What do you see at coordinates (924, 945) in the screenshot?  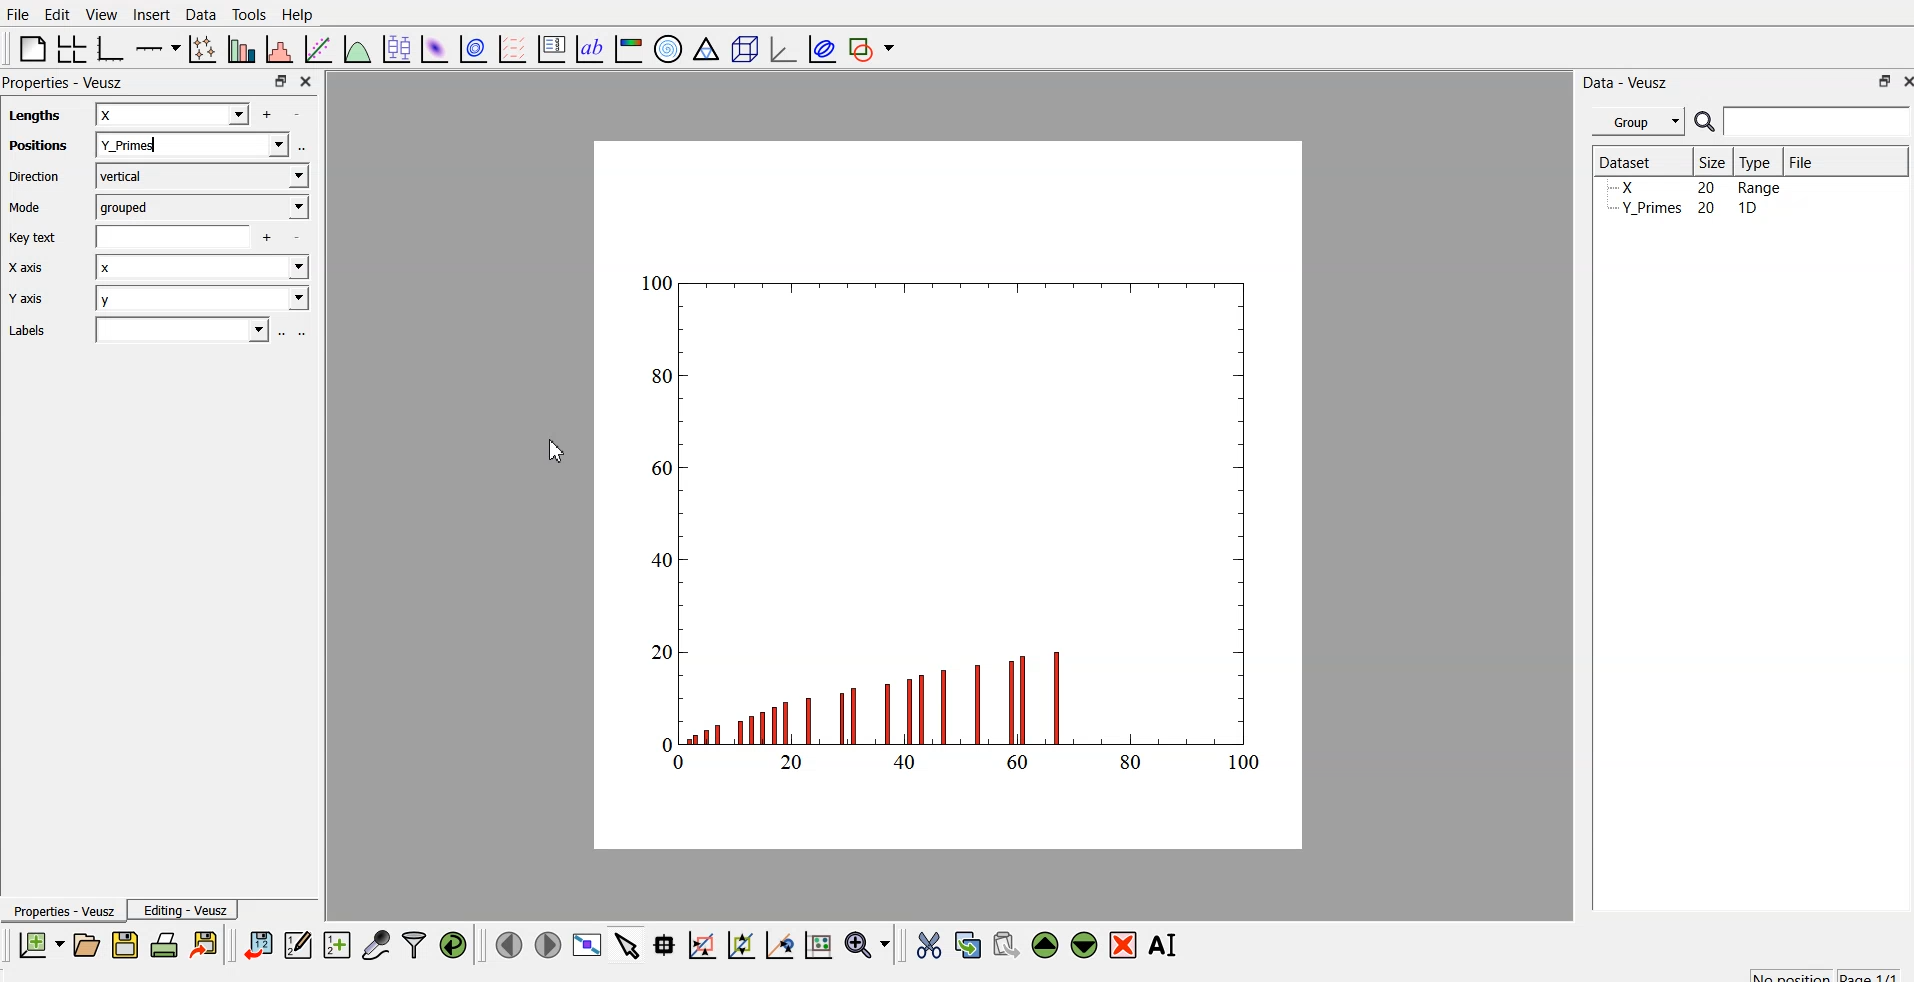 I see `cut the widget` at bounding box center [924, 945].